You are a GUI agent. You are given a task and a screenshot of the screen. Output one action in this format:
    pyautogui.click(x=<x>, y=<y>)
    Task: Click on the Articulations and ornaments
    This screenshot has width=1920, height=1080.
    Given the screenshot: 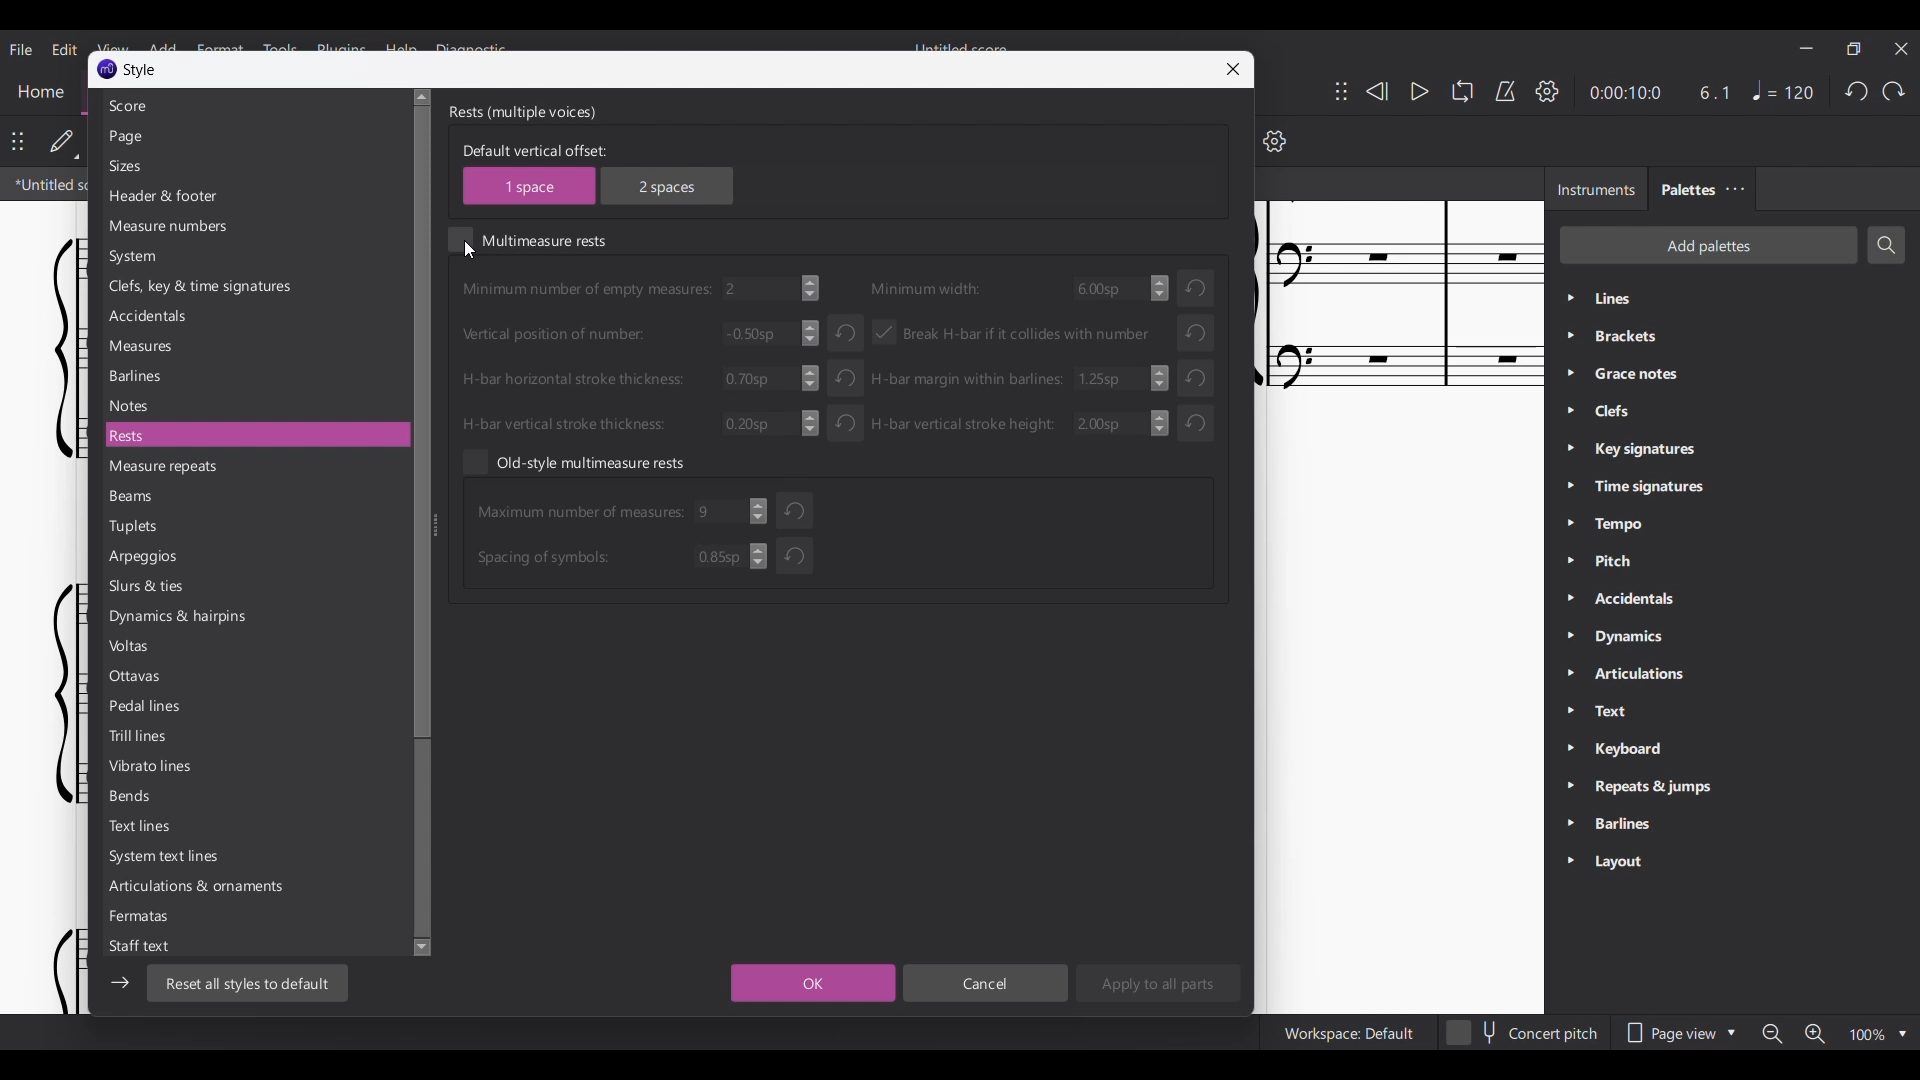 What is the action you would take?
    pyautogui.click(x=254, y=887)
    